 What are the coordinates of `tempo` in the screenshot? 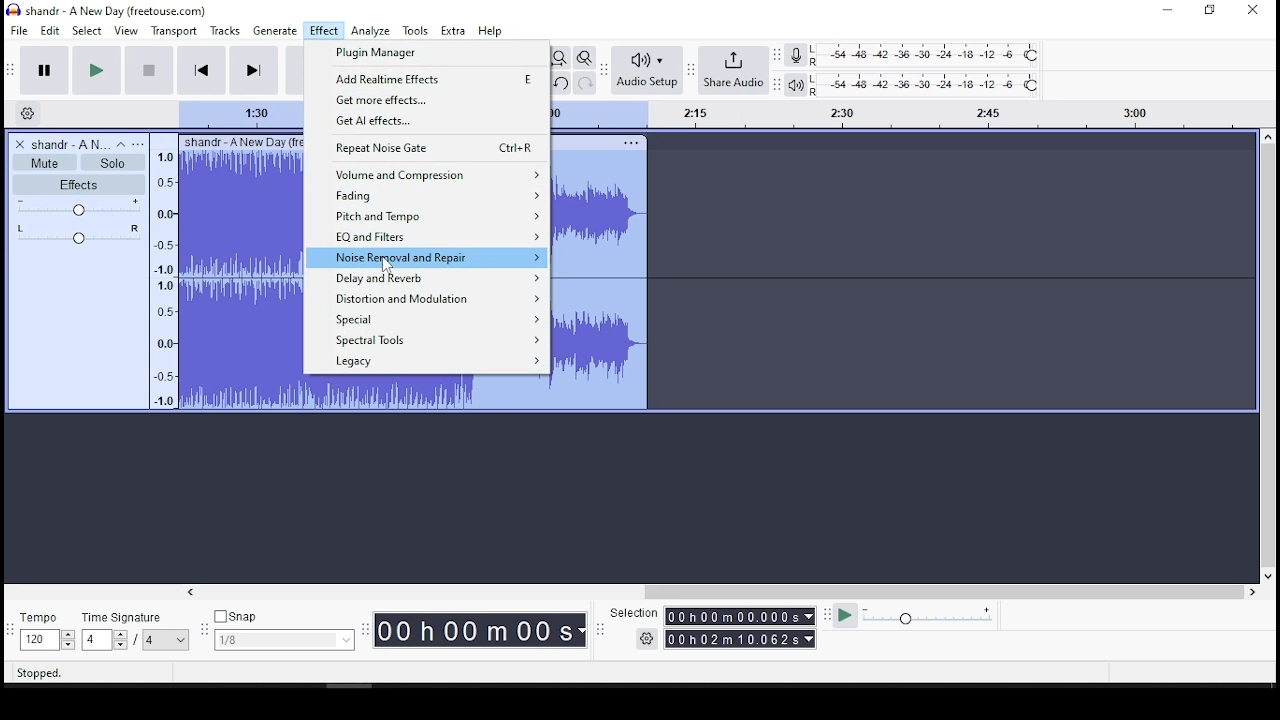 It's located at (46, 630).